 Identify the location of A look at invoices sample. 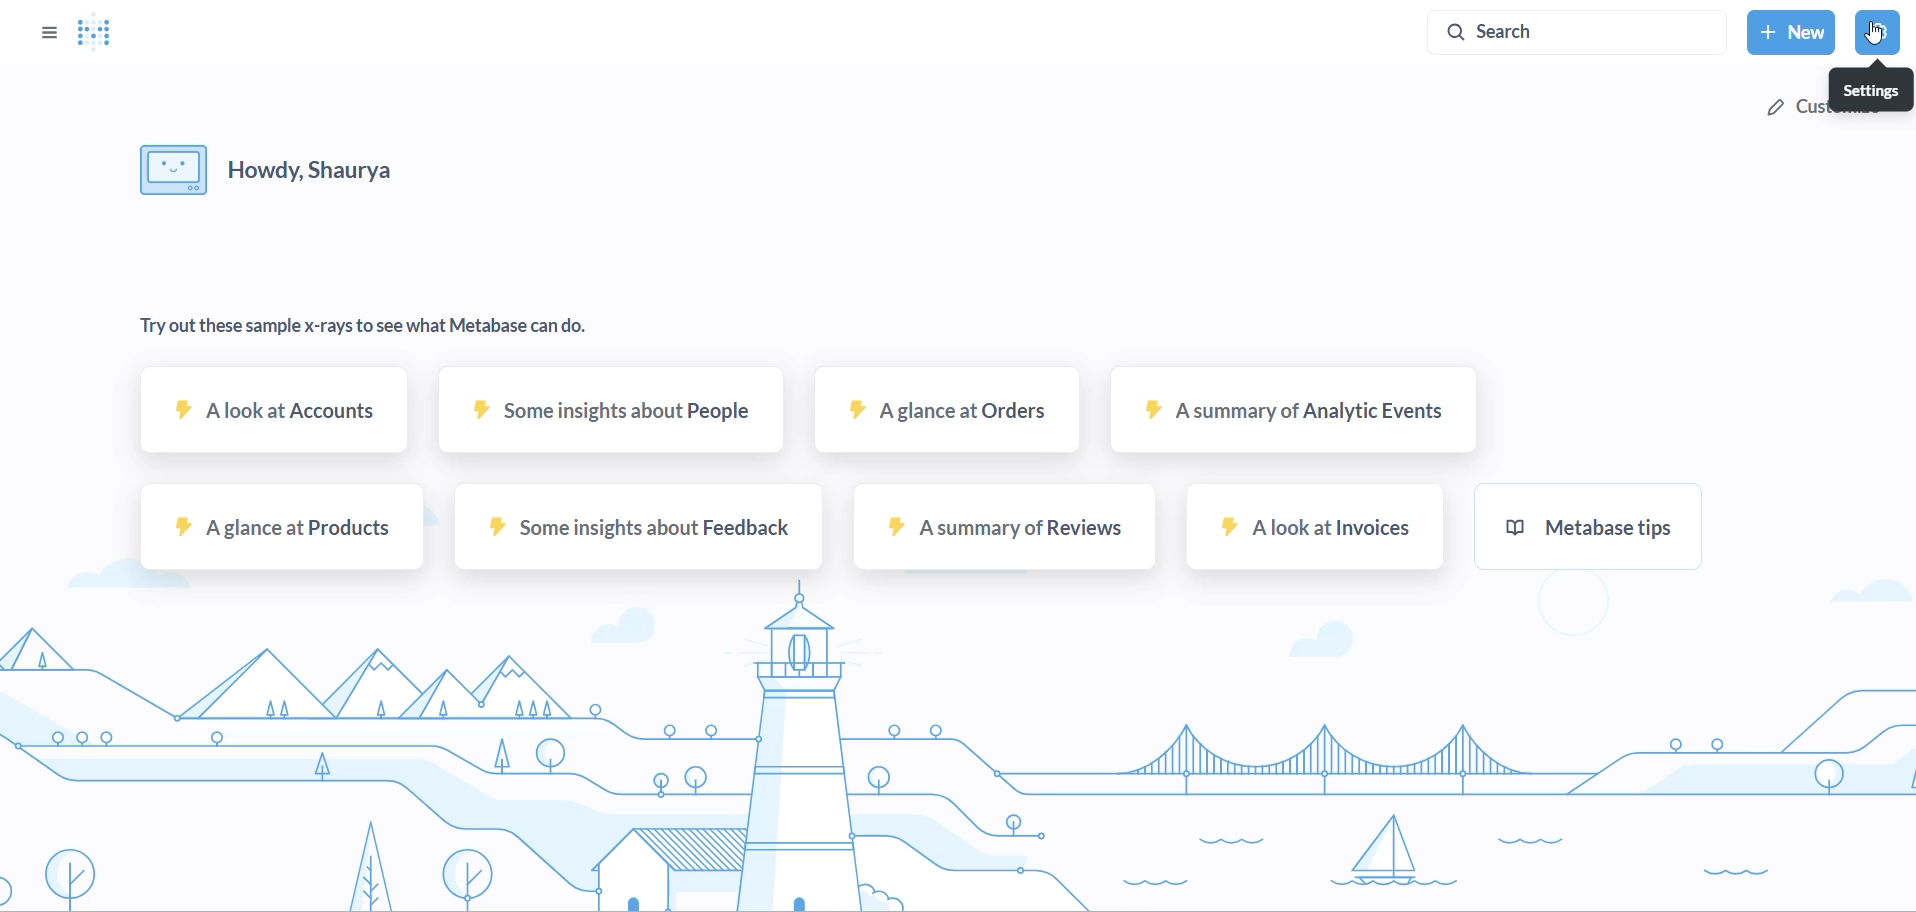
(1306, 528).